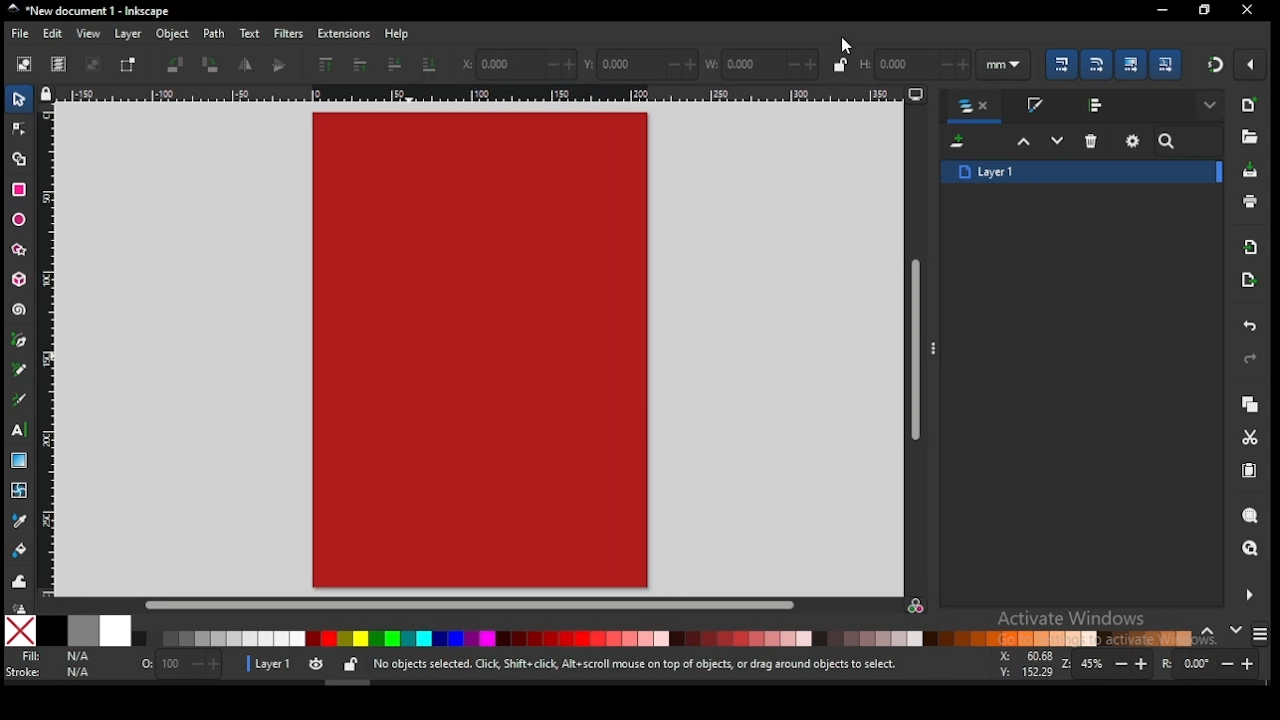 Image resolution: width=1280 pixels, height=720 pixels. Describe the element at coordinates (1203, 10) in the screenshot. I see `close window` at that location.